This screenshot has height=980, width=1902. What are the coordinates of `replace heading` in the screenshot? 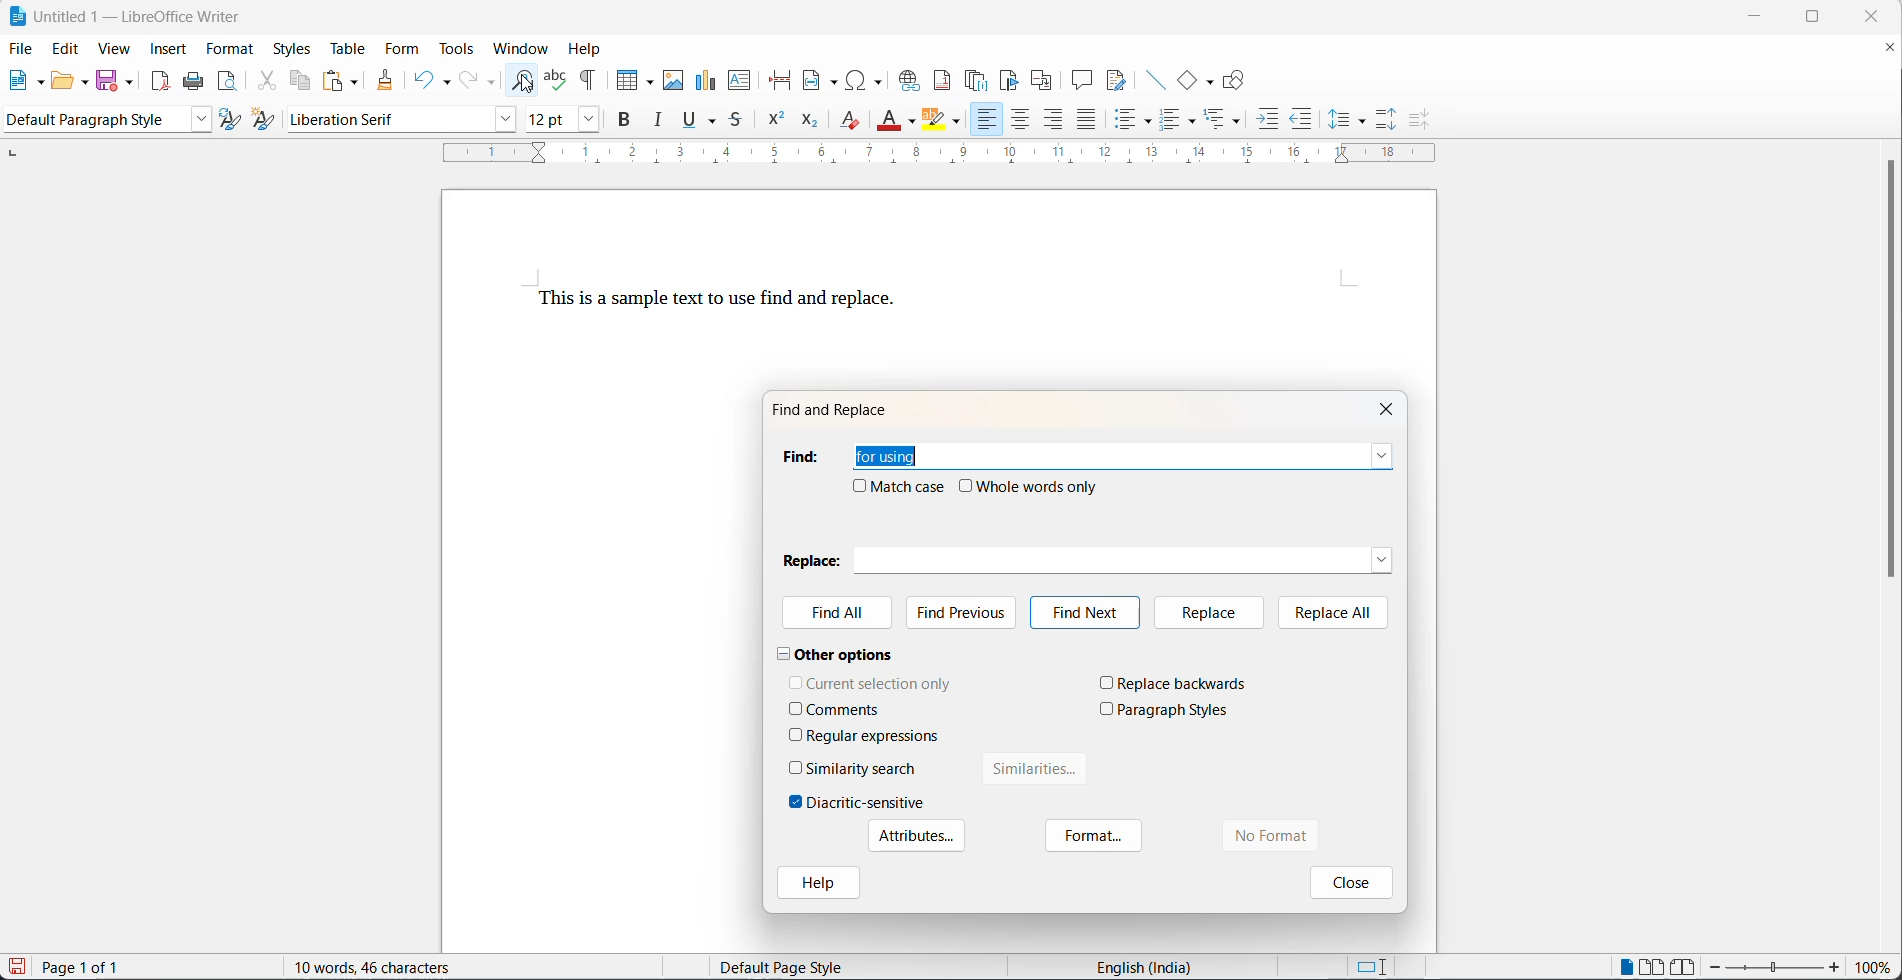 It's located at (814, 559).